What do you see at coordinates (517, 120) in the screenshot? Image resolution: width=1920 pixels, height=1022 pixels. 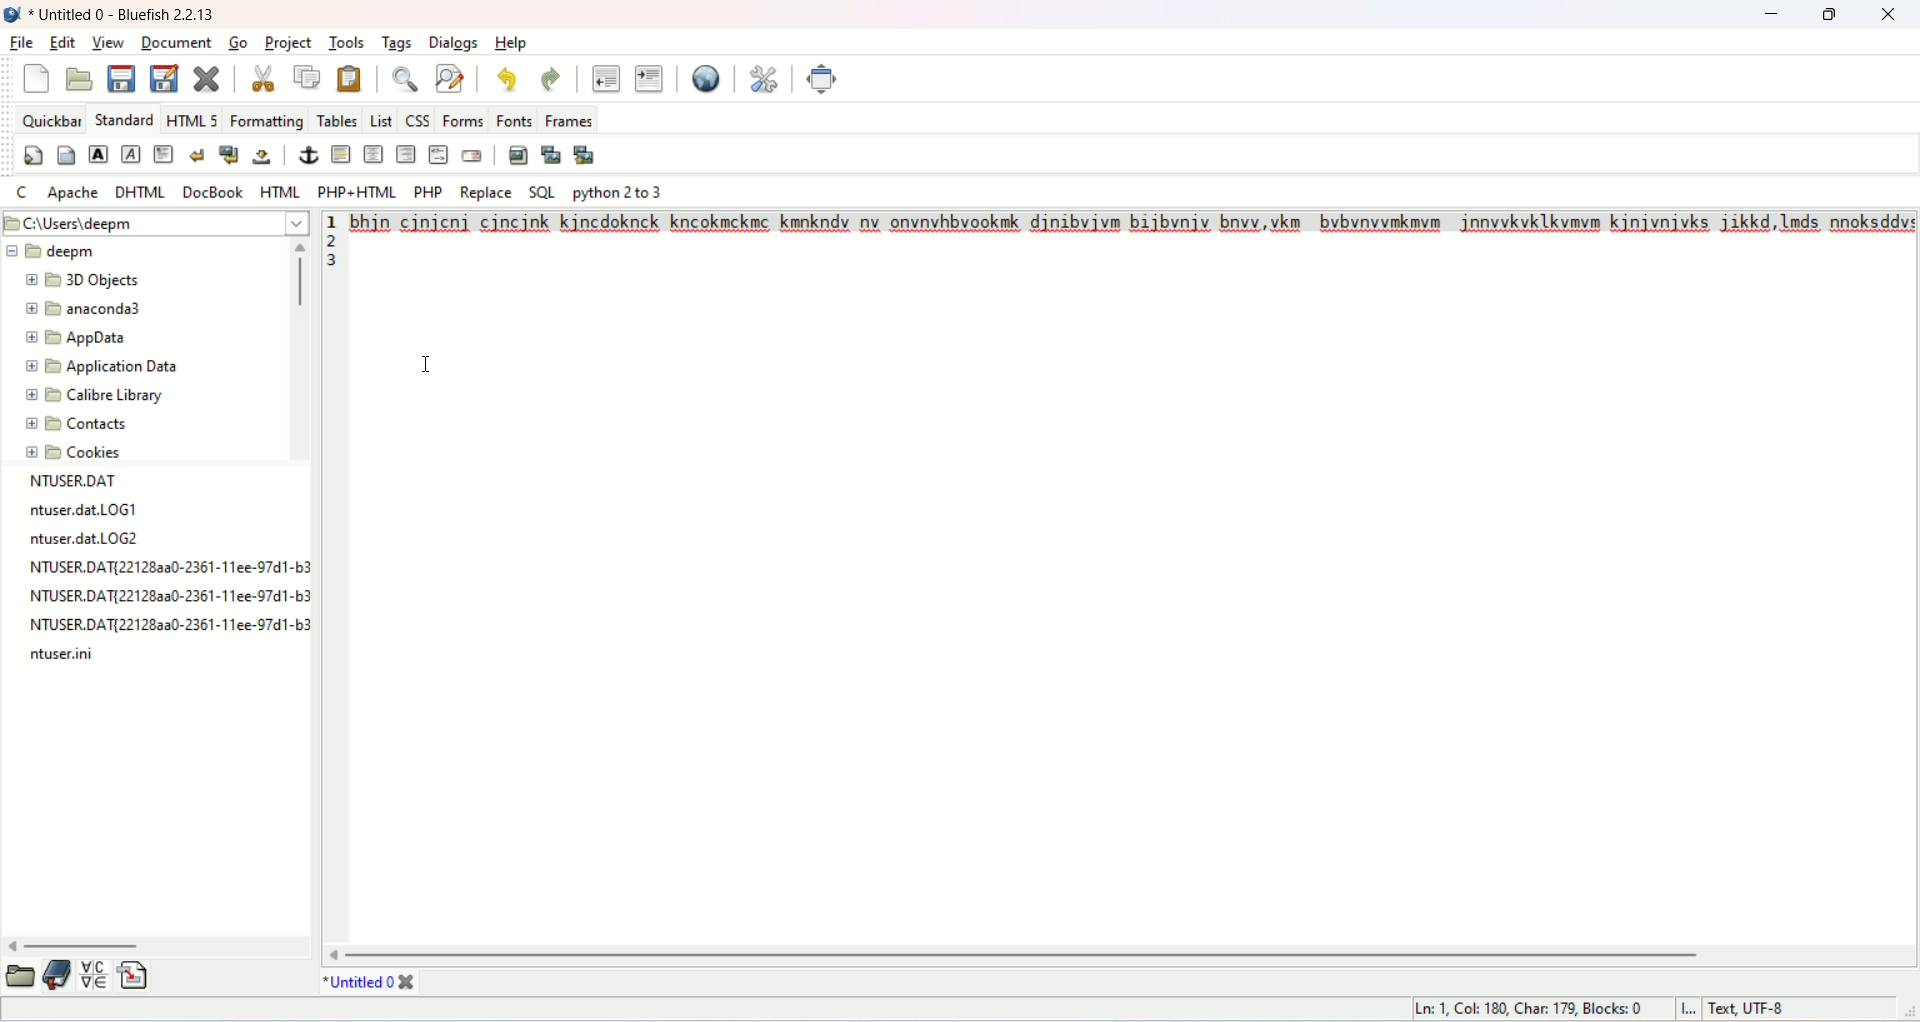 I see `fonts` at bounding box center [517, 120].